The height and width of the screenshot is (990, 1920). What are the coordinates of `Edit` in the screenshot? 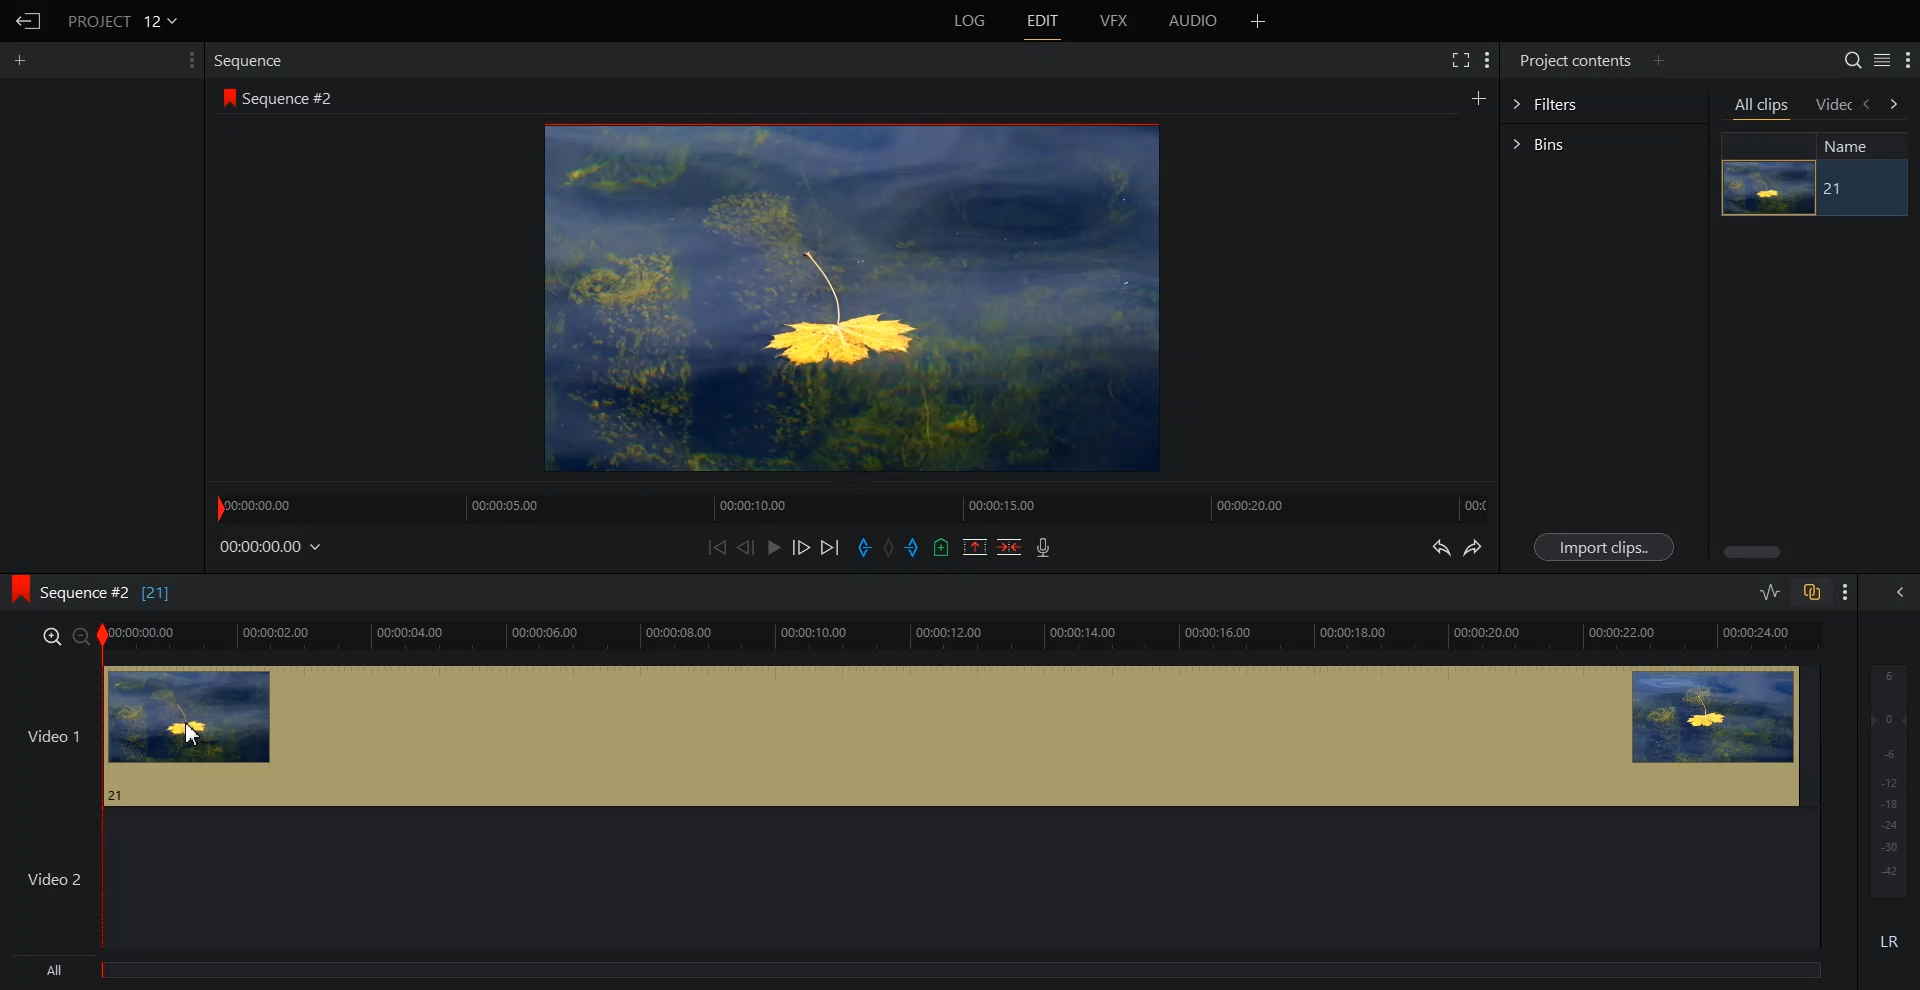 It's located at (1042, 21).